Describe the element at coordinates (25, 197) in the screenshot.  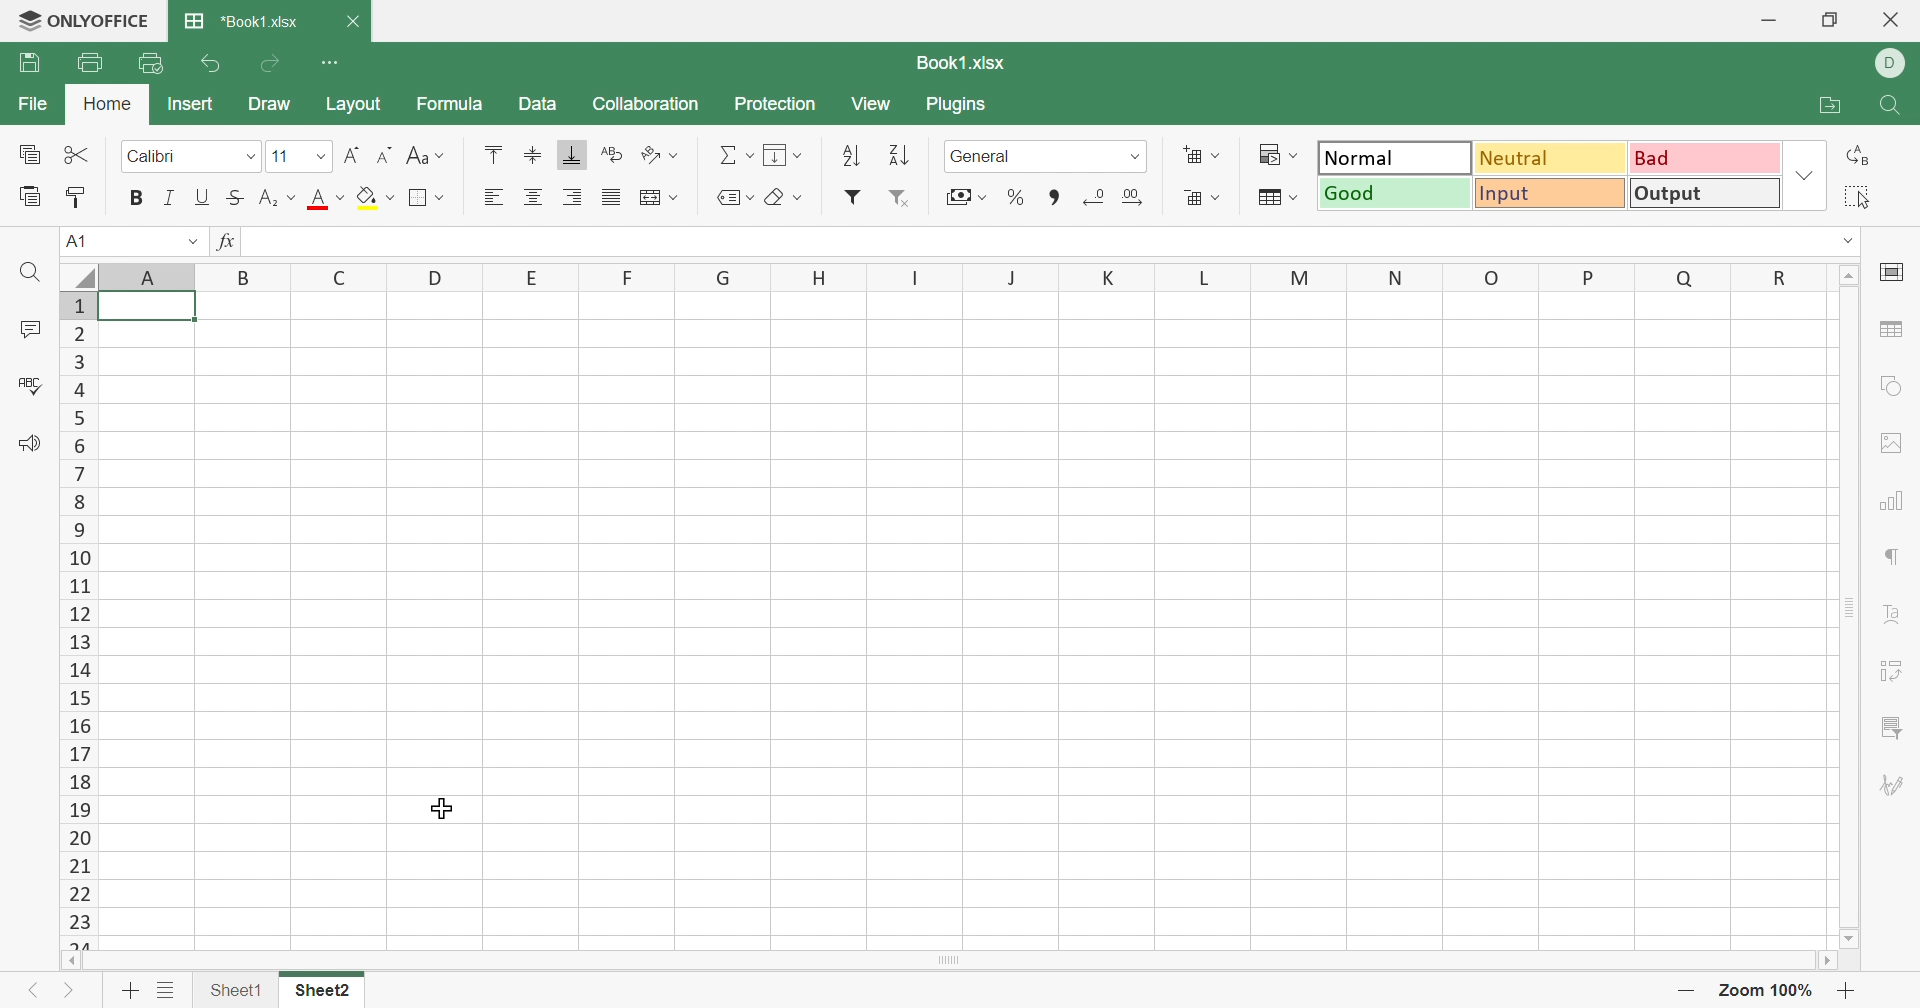
I see `Paste` at that location.